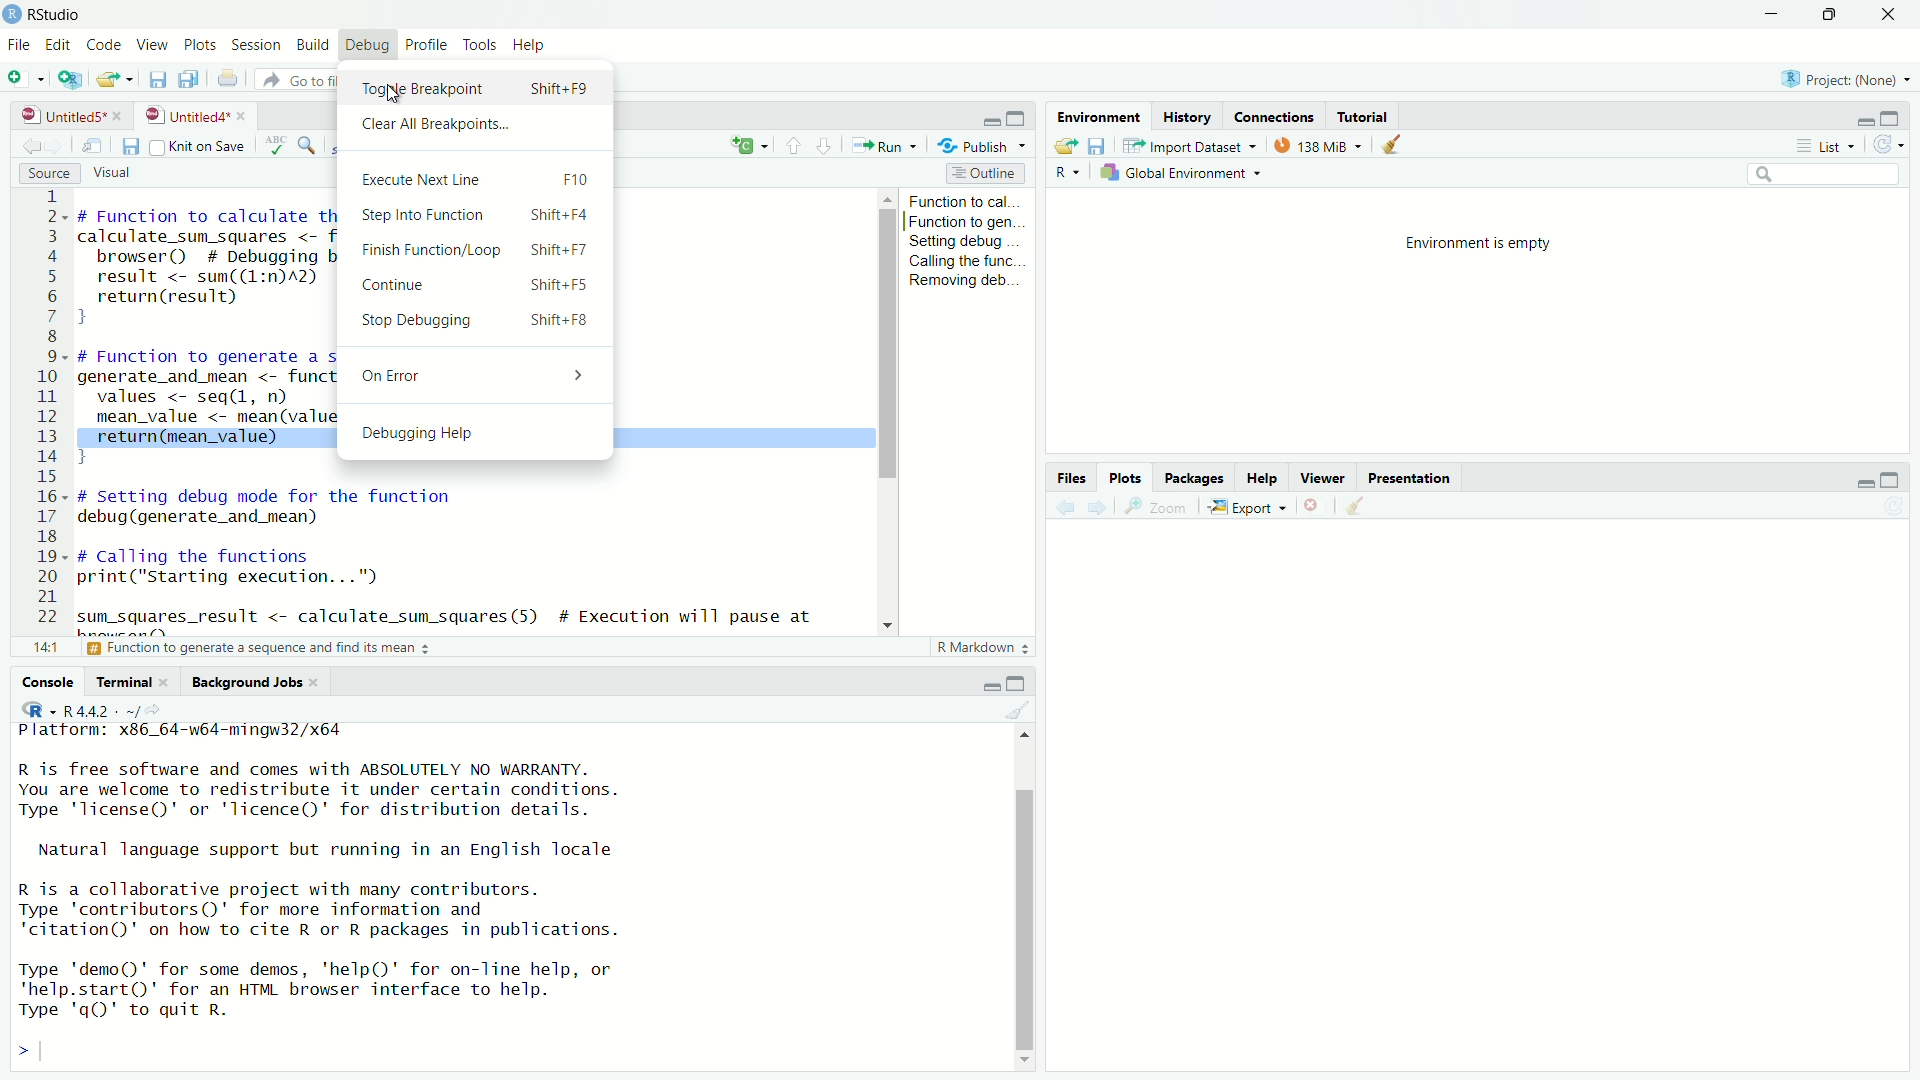 The height and width of the screenshot is (1080, 1920). Describe the element at coordinates (251, 569) in the screenshot. I see `code to call the functions` at that location.